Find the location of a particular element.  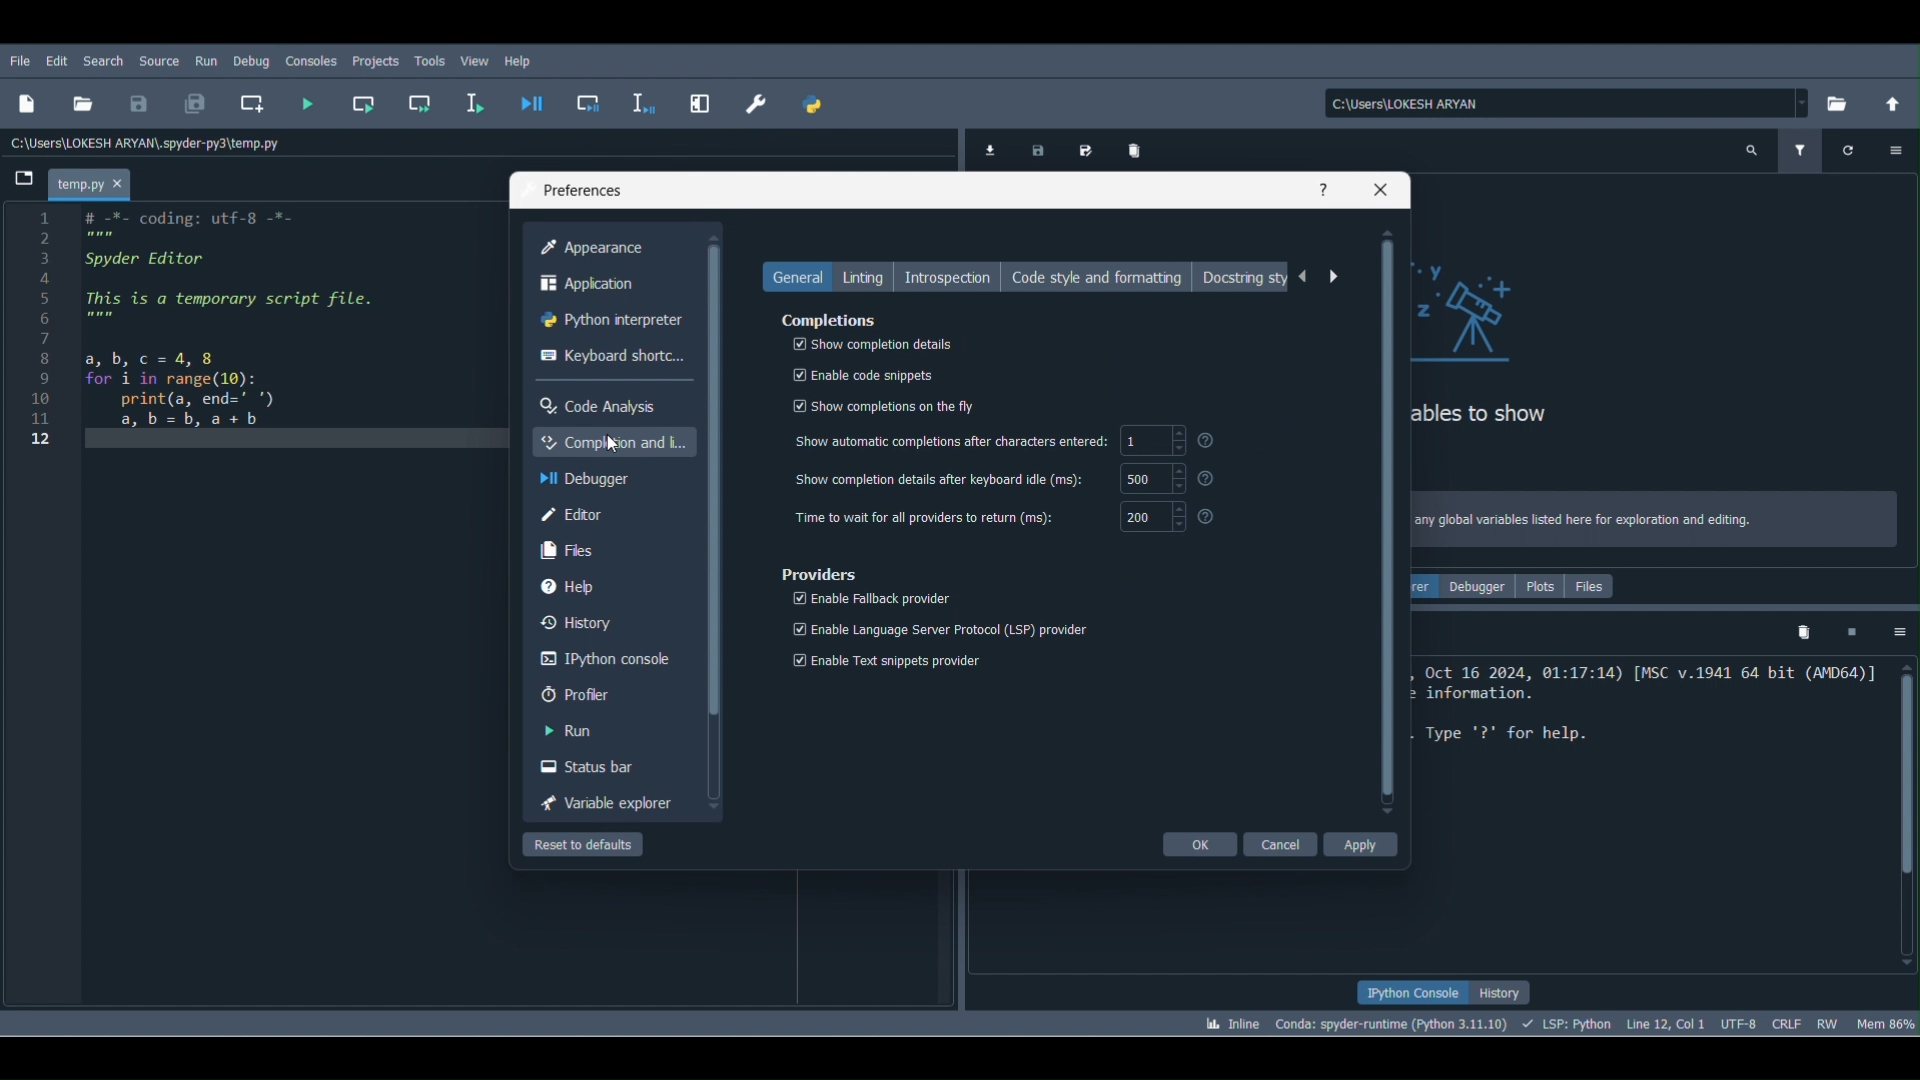

Show completion details is located at coordinates (871, 343).